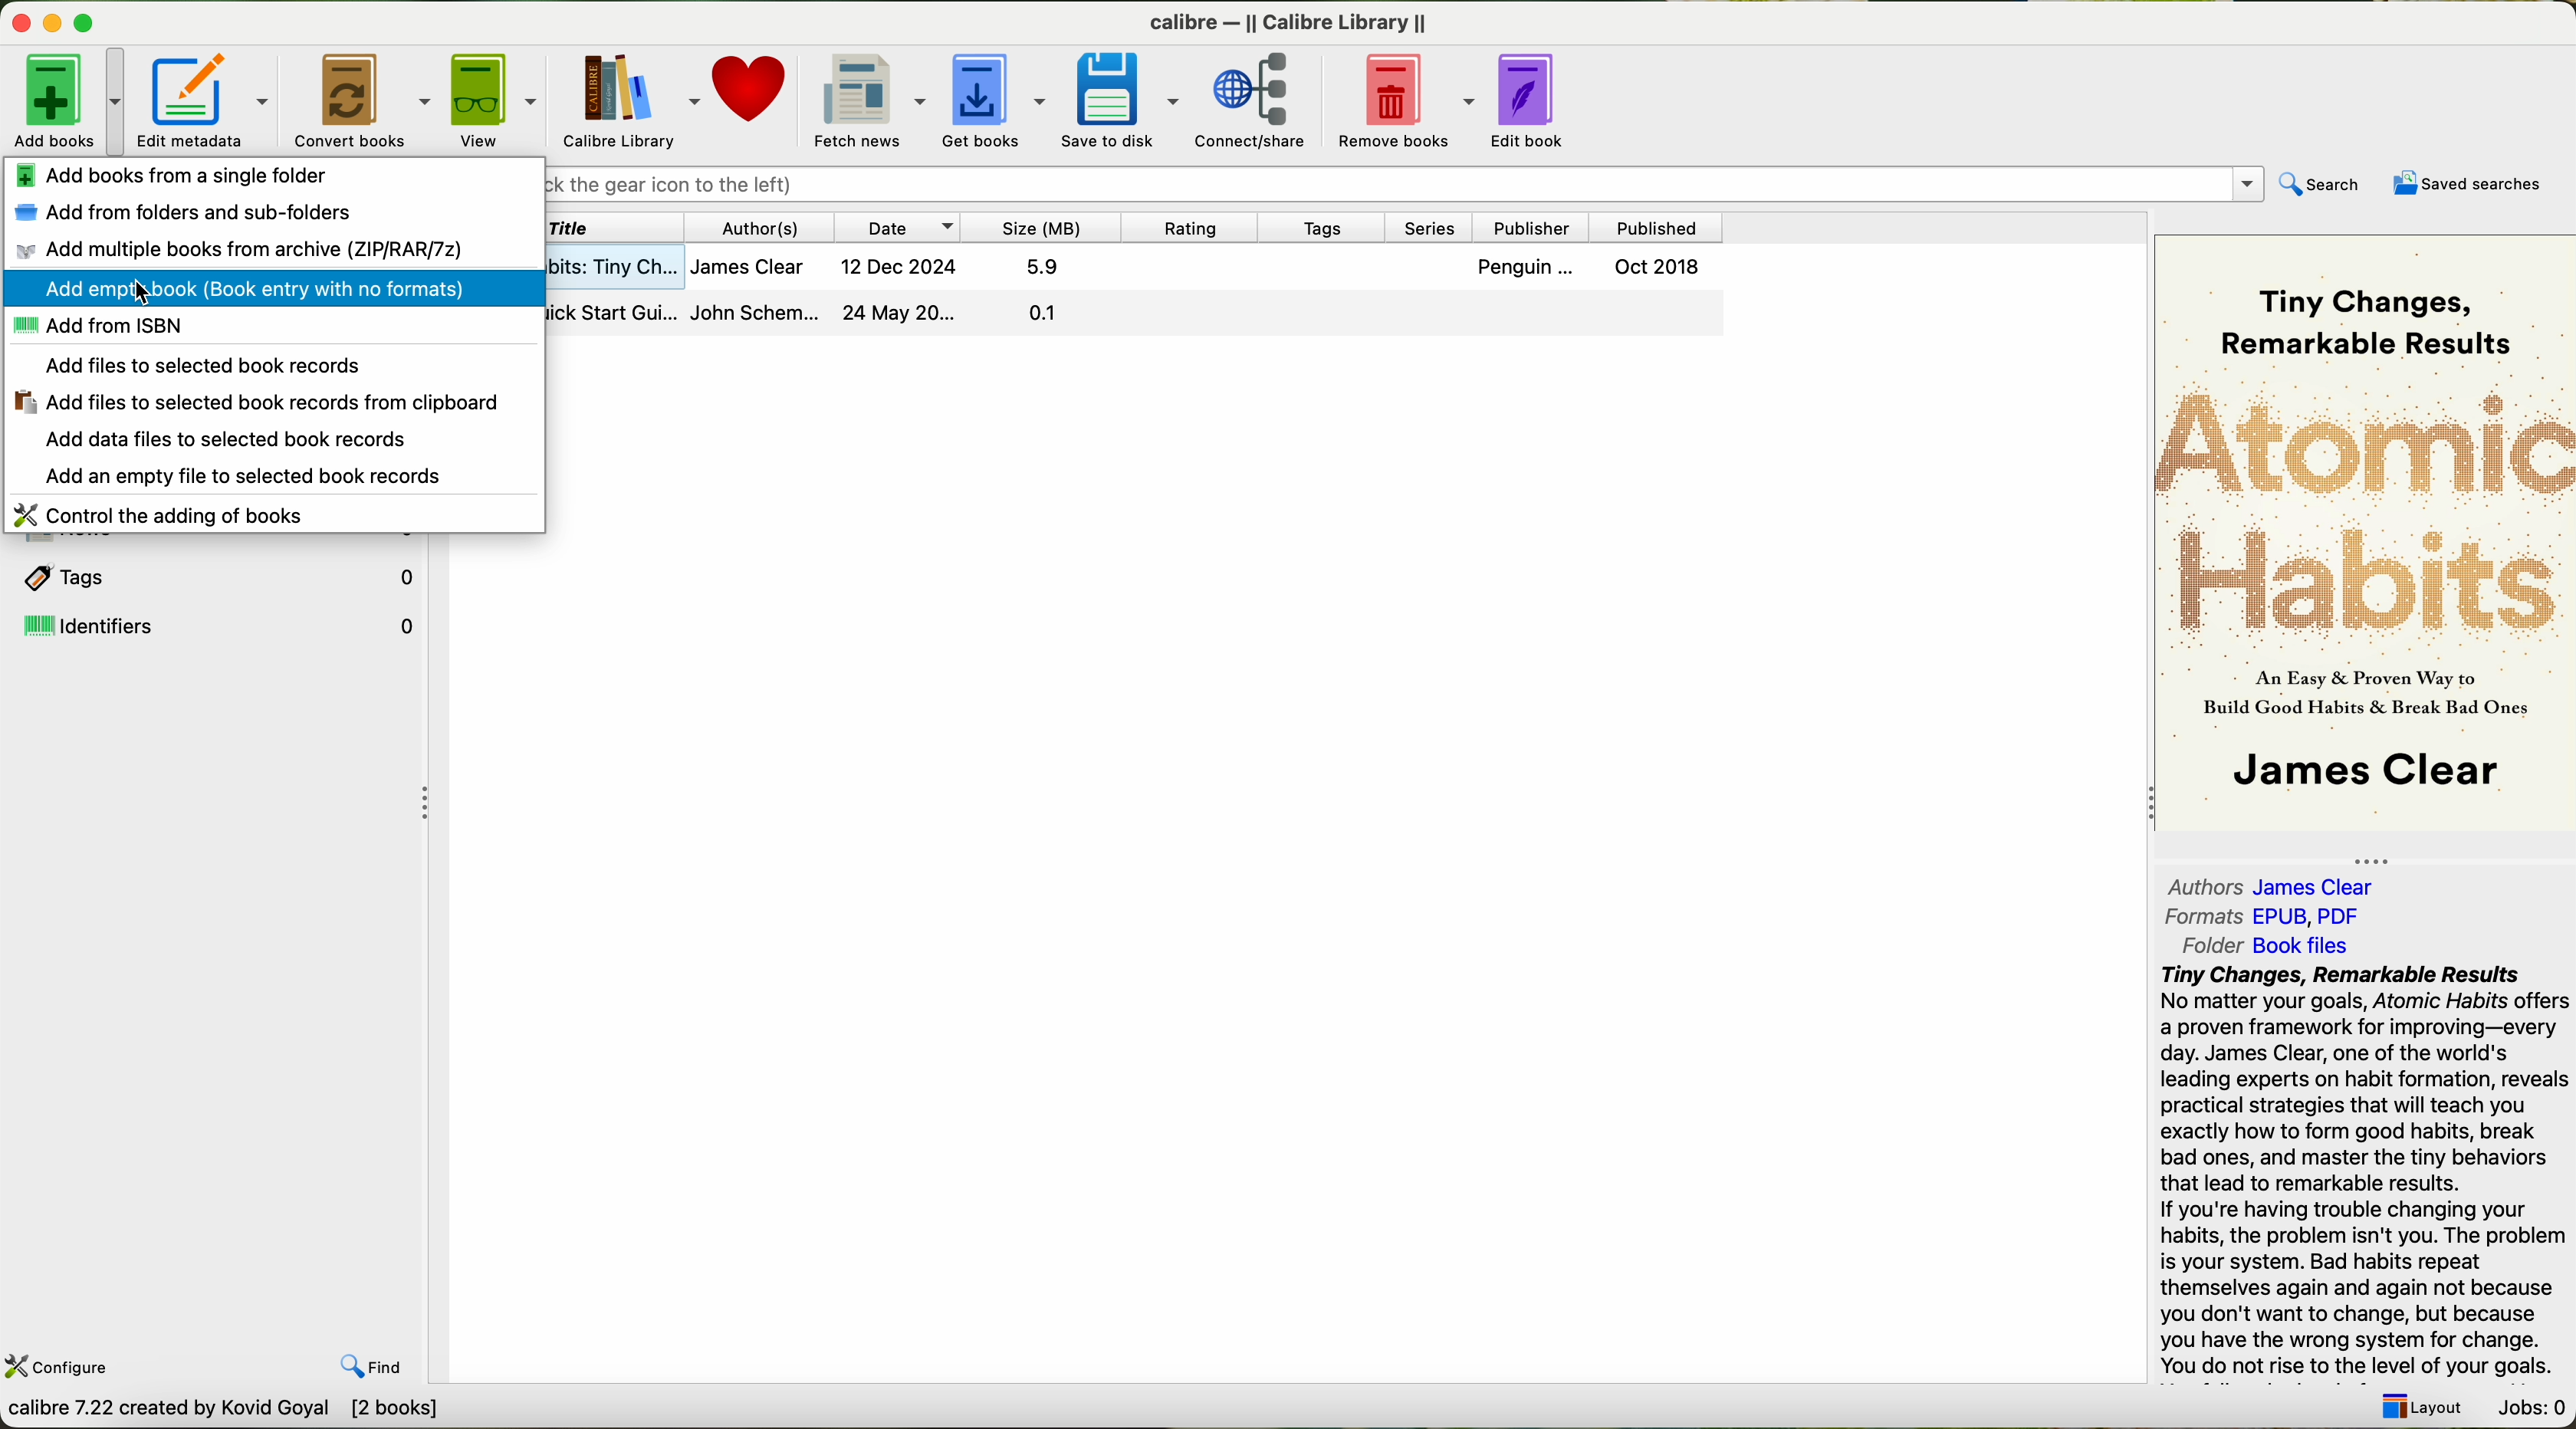 The image size is (2576, 1429). Describe the element at coordinates (868, 99) in the screenshot. I see `fetch news` at that location.